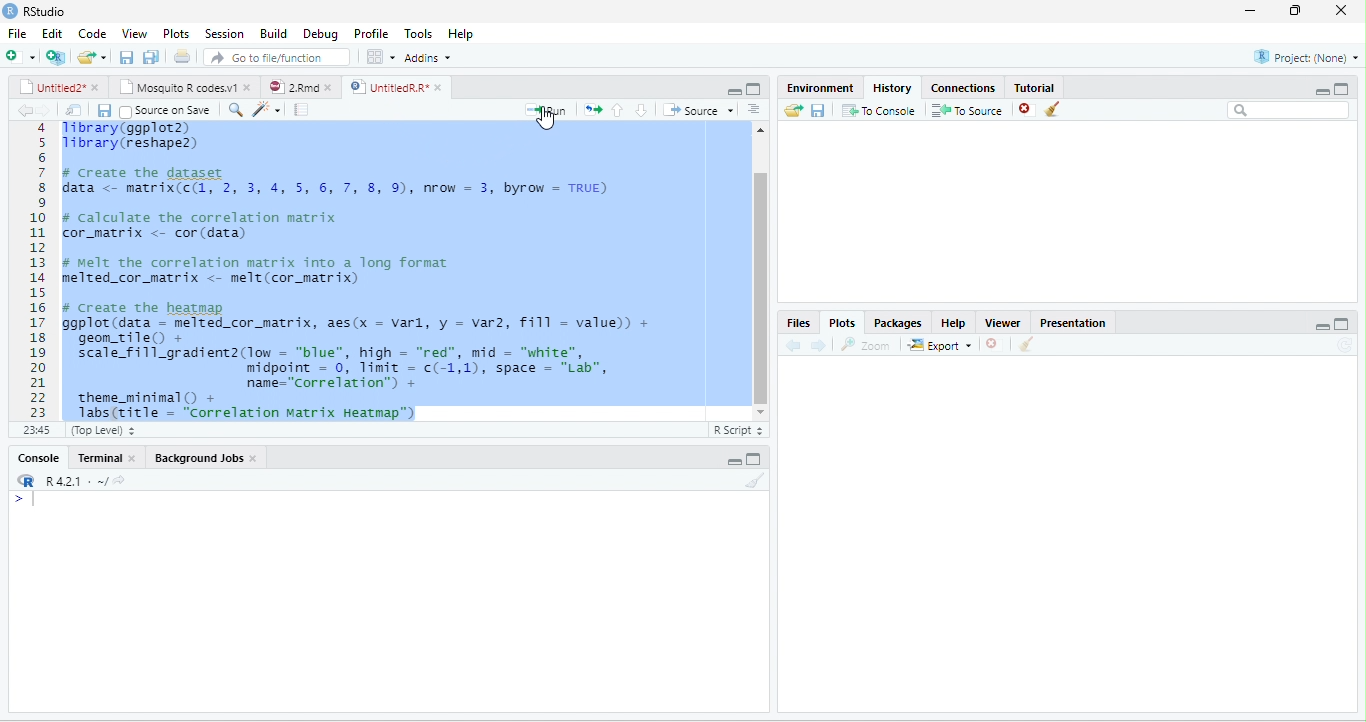 The height and width of the screenshot is (722, 1366). Describe the element at coordinates (812, 86) in the screenshot. I see `environment ` at that location.